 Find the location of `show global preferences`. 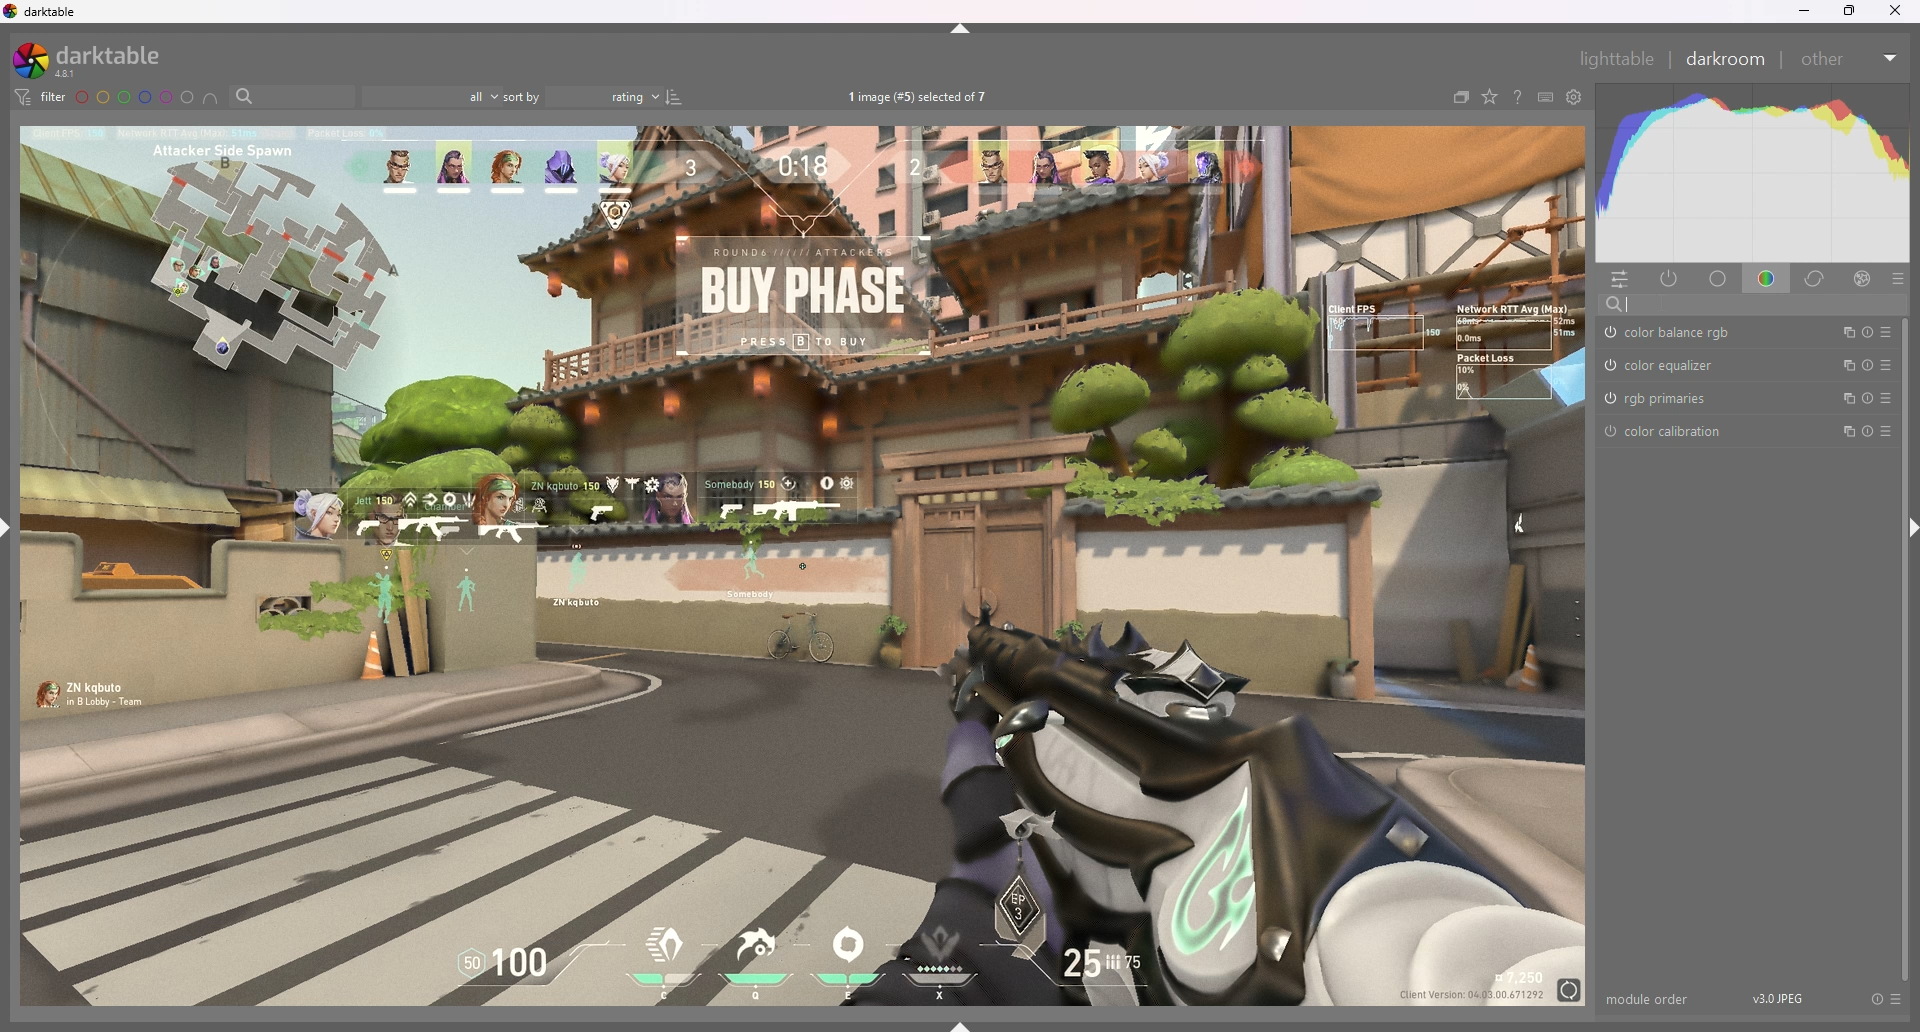

show global preferences is located at coordinates (1575, 97).